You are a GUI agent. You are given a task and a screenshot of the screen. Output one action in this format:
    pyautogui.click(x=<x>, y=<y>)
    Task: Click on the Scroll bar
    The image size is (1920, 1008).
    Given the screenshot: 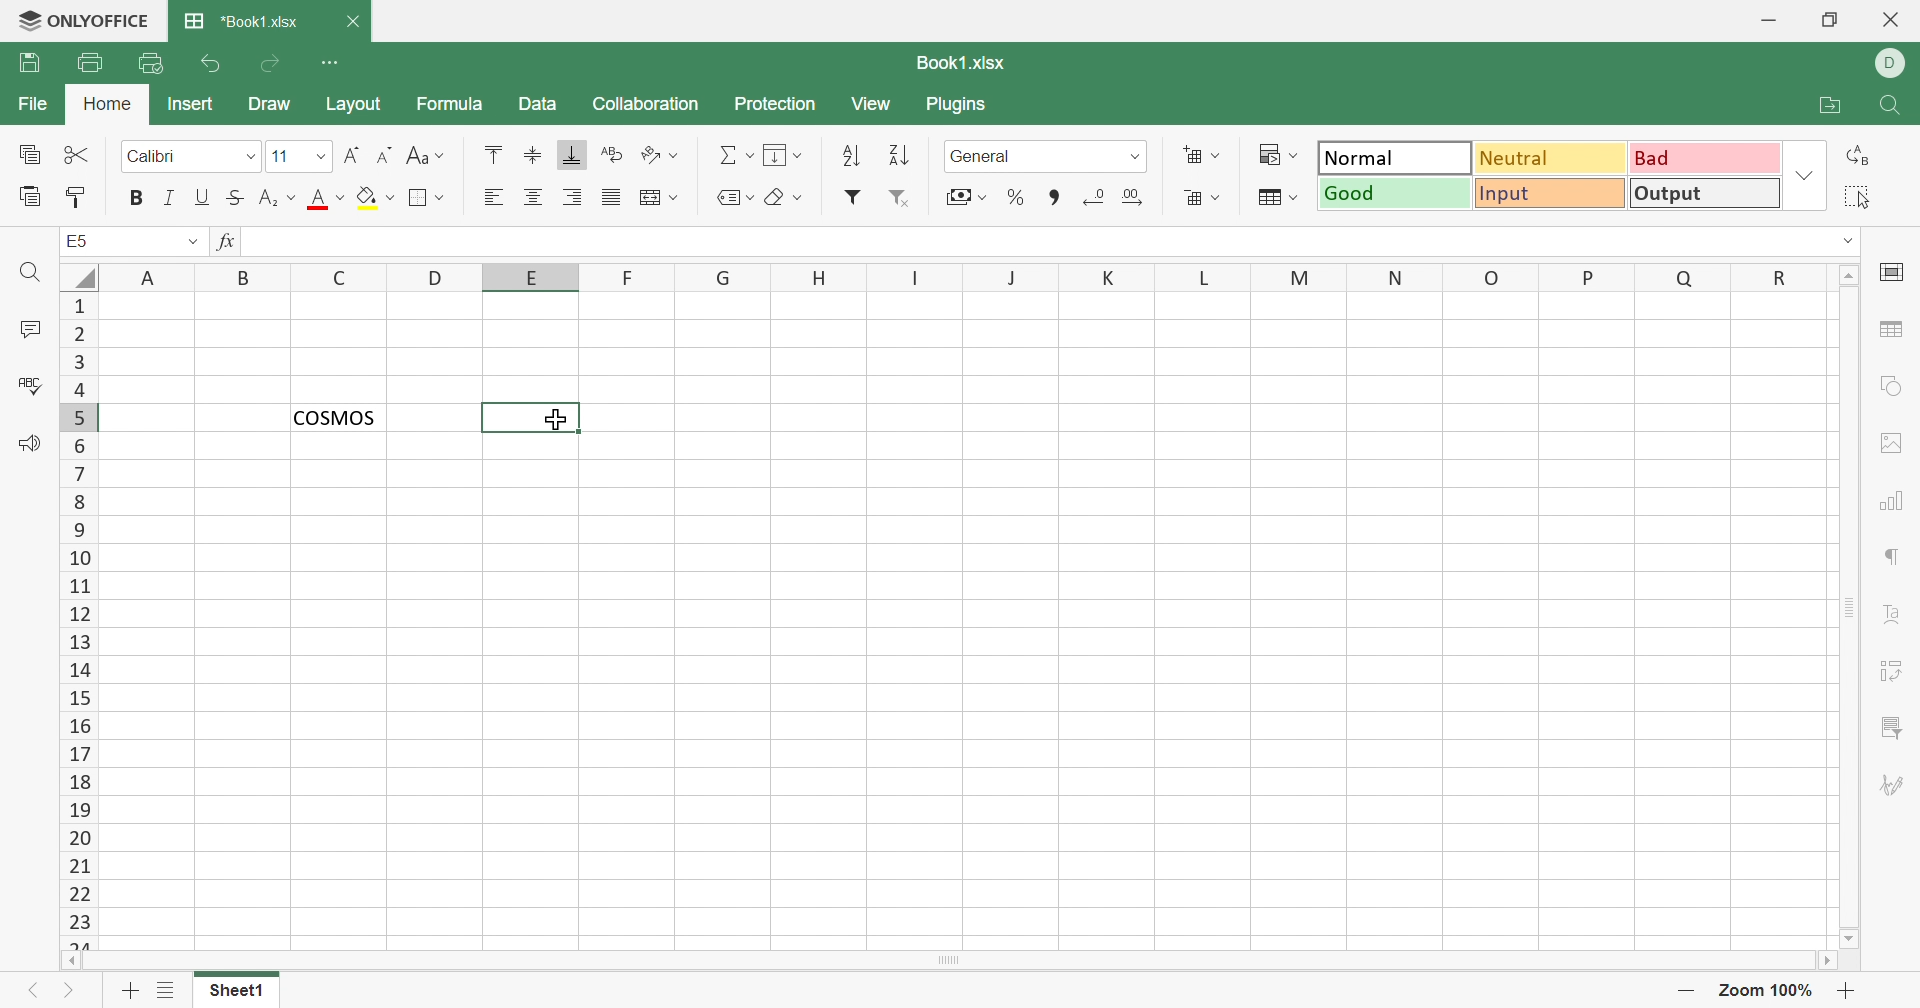 What is the action you would take?
    pyautogui.click(x=947, y=961)
    